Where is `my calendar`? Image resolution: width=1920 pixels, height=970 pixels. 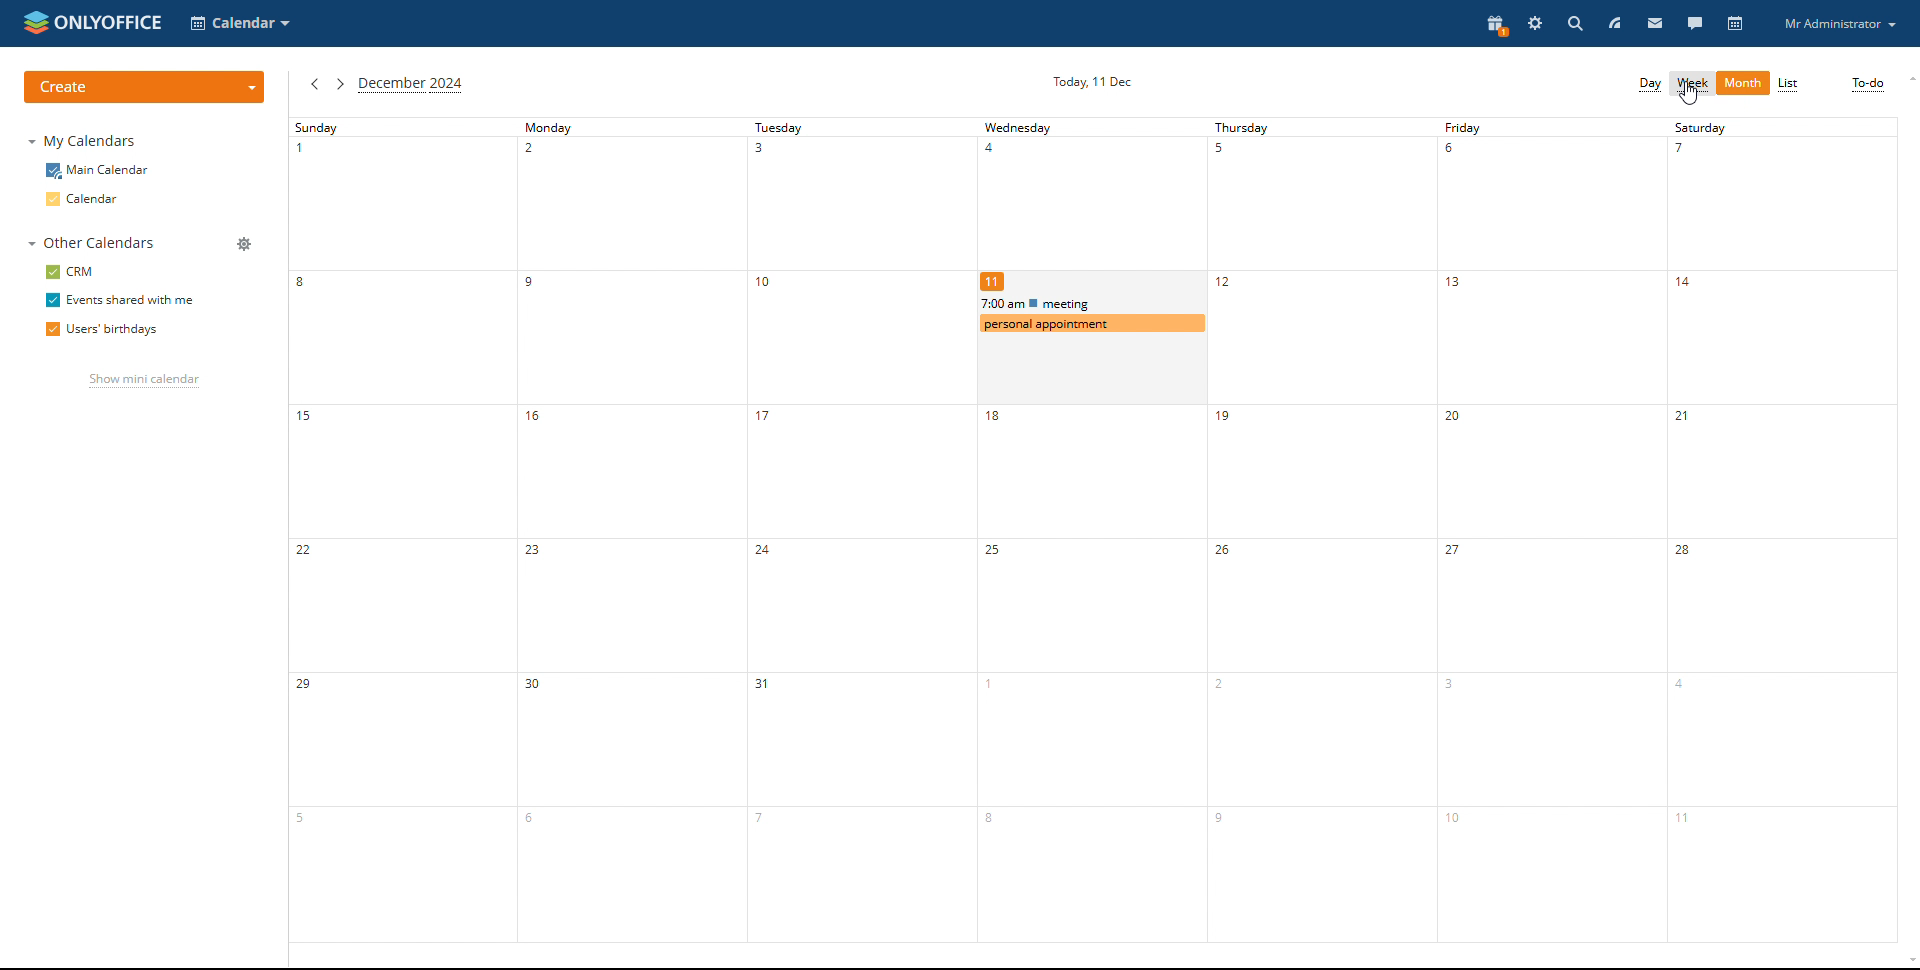
my calendar is located at coordinates (85, 140).